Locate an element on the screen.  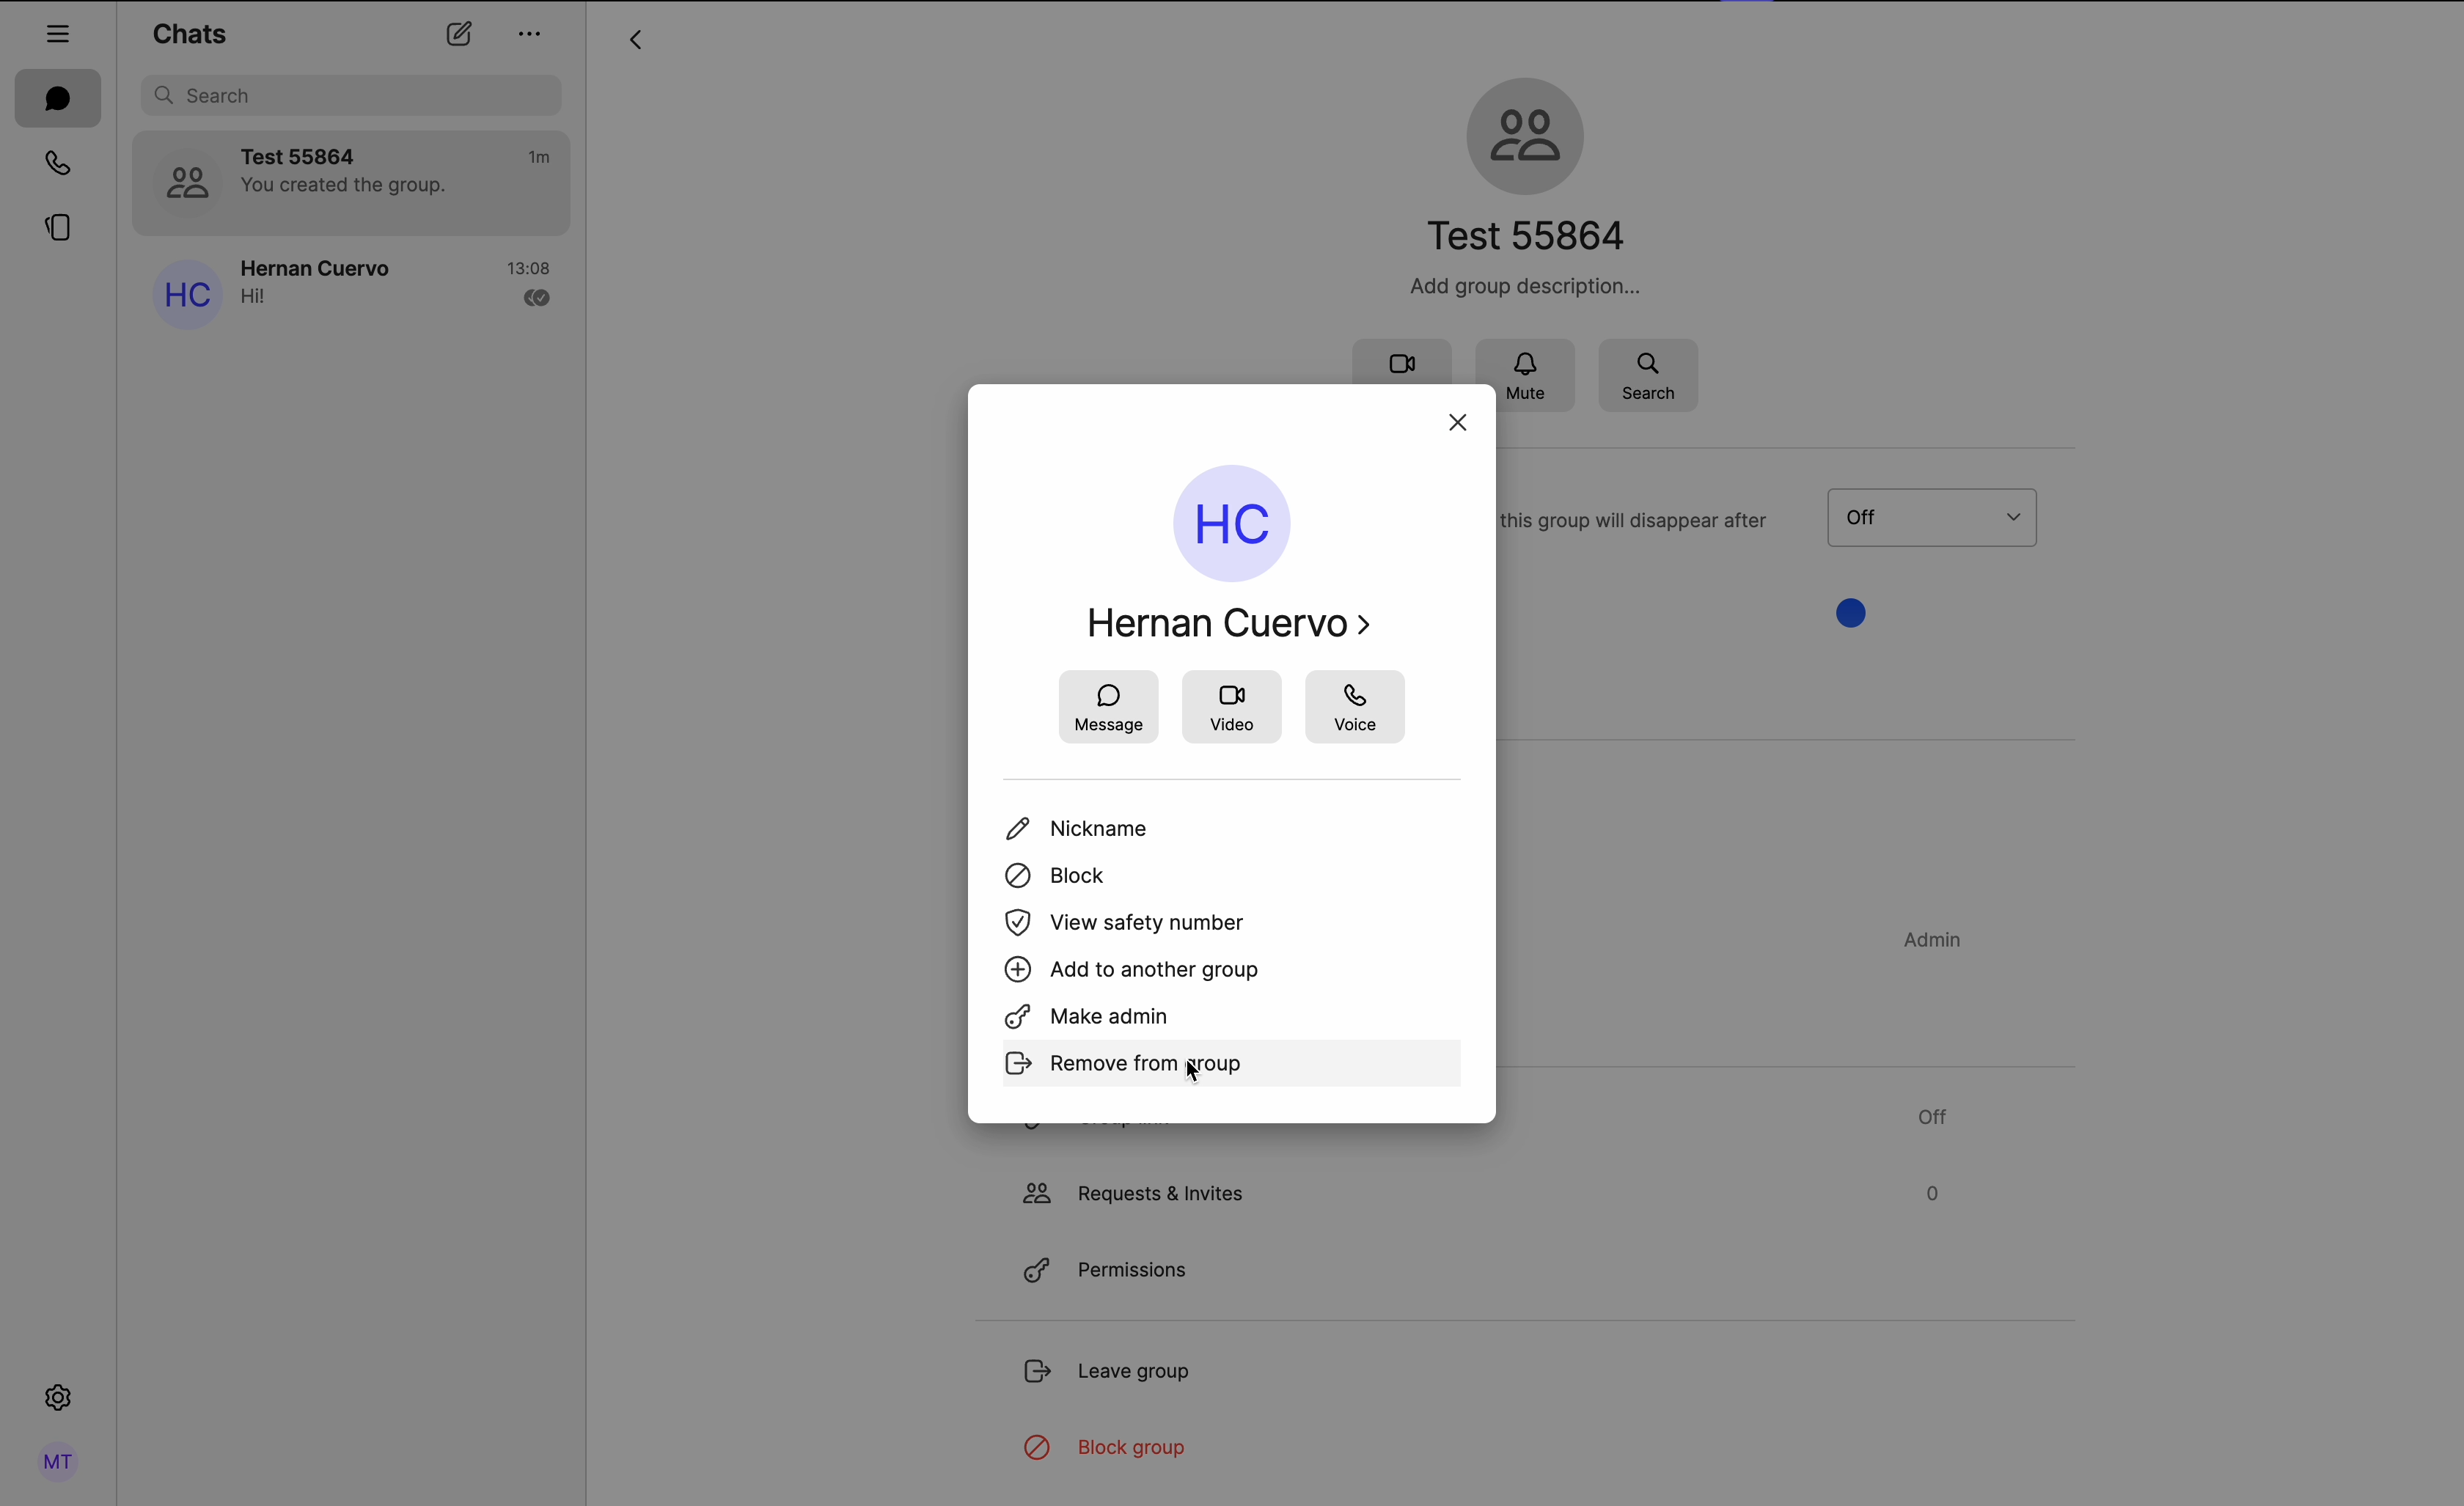
next contact is located at coordinates (1370, 627).